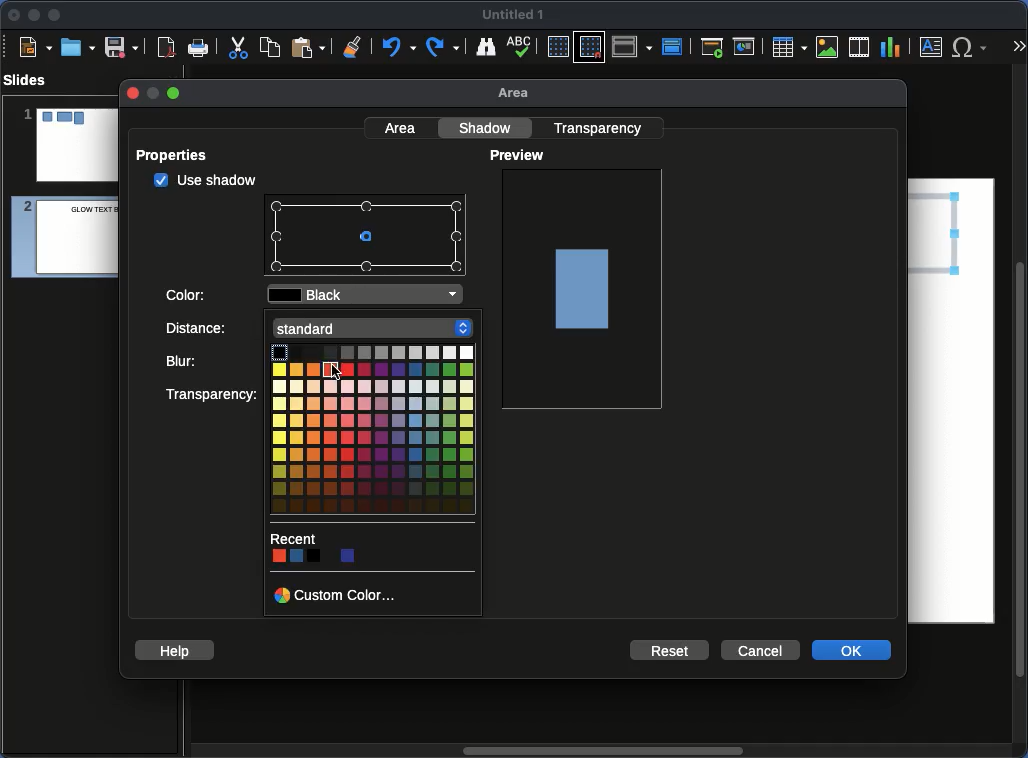  What do you see at coordinates (890, 48) in the screenshot?
I see `Chart` at bounding box center [890, 48].